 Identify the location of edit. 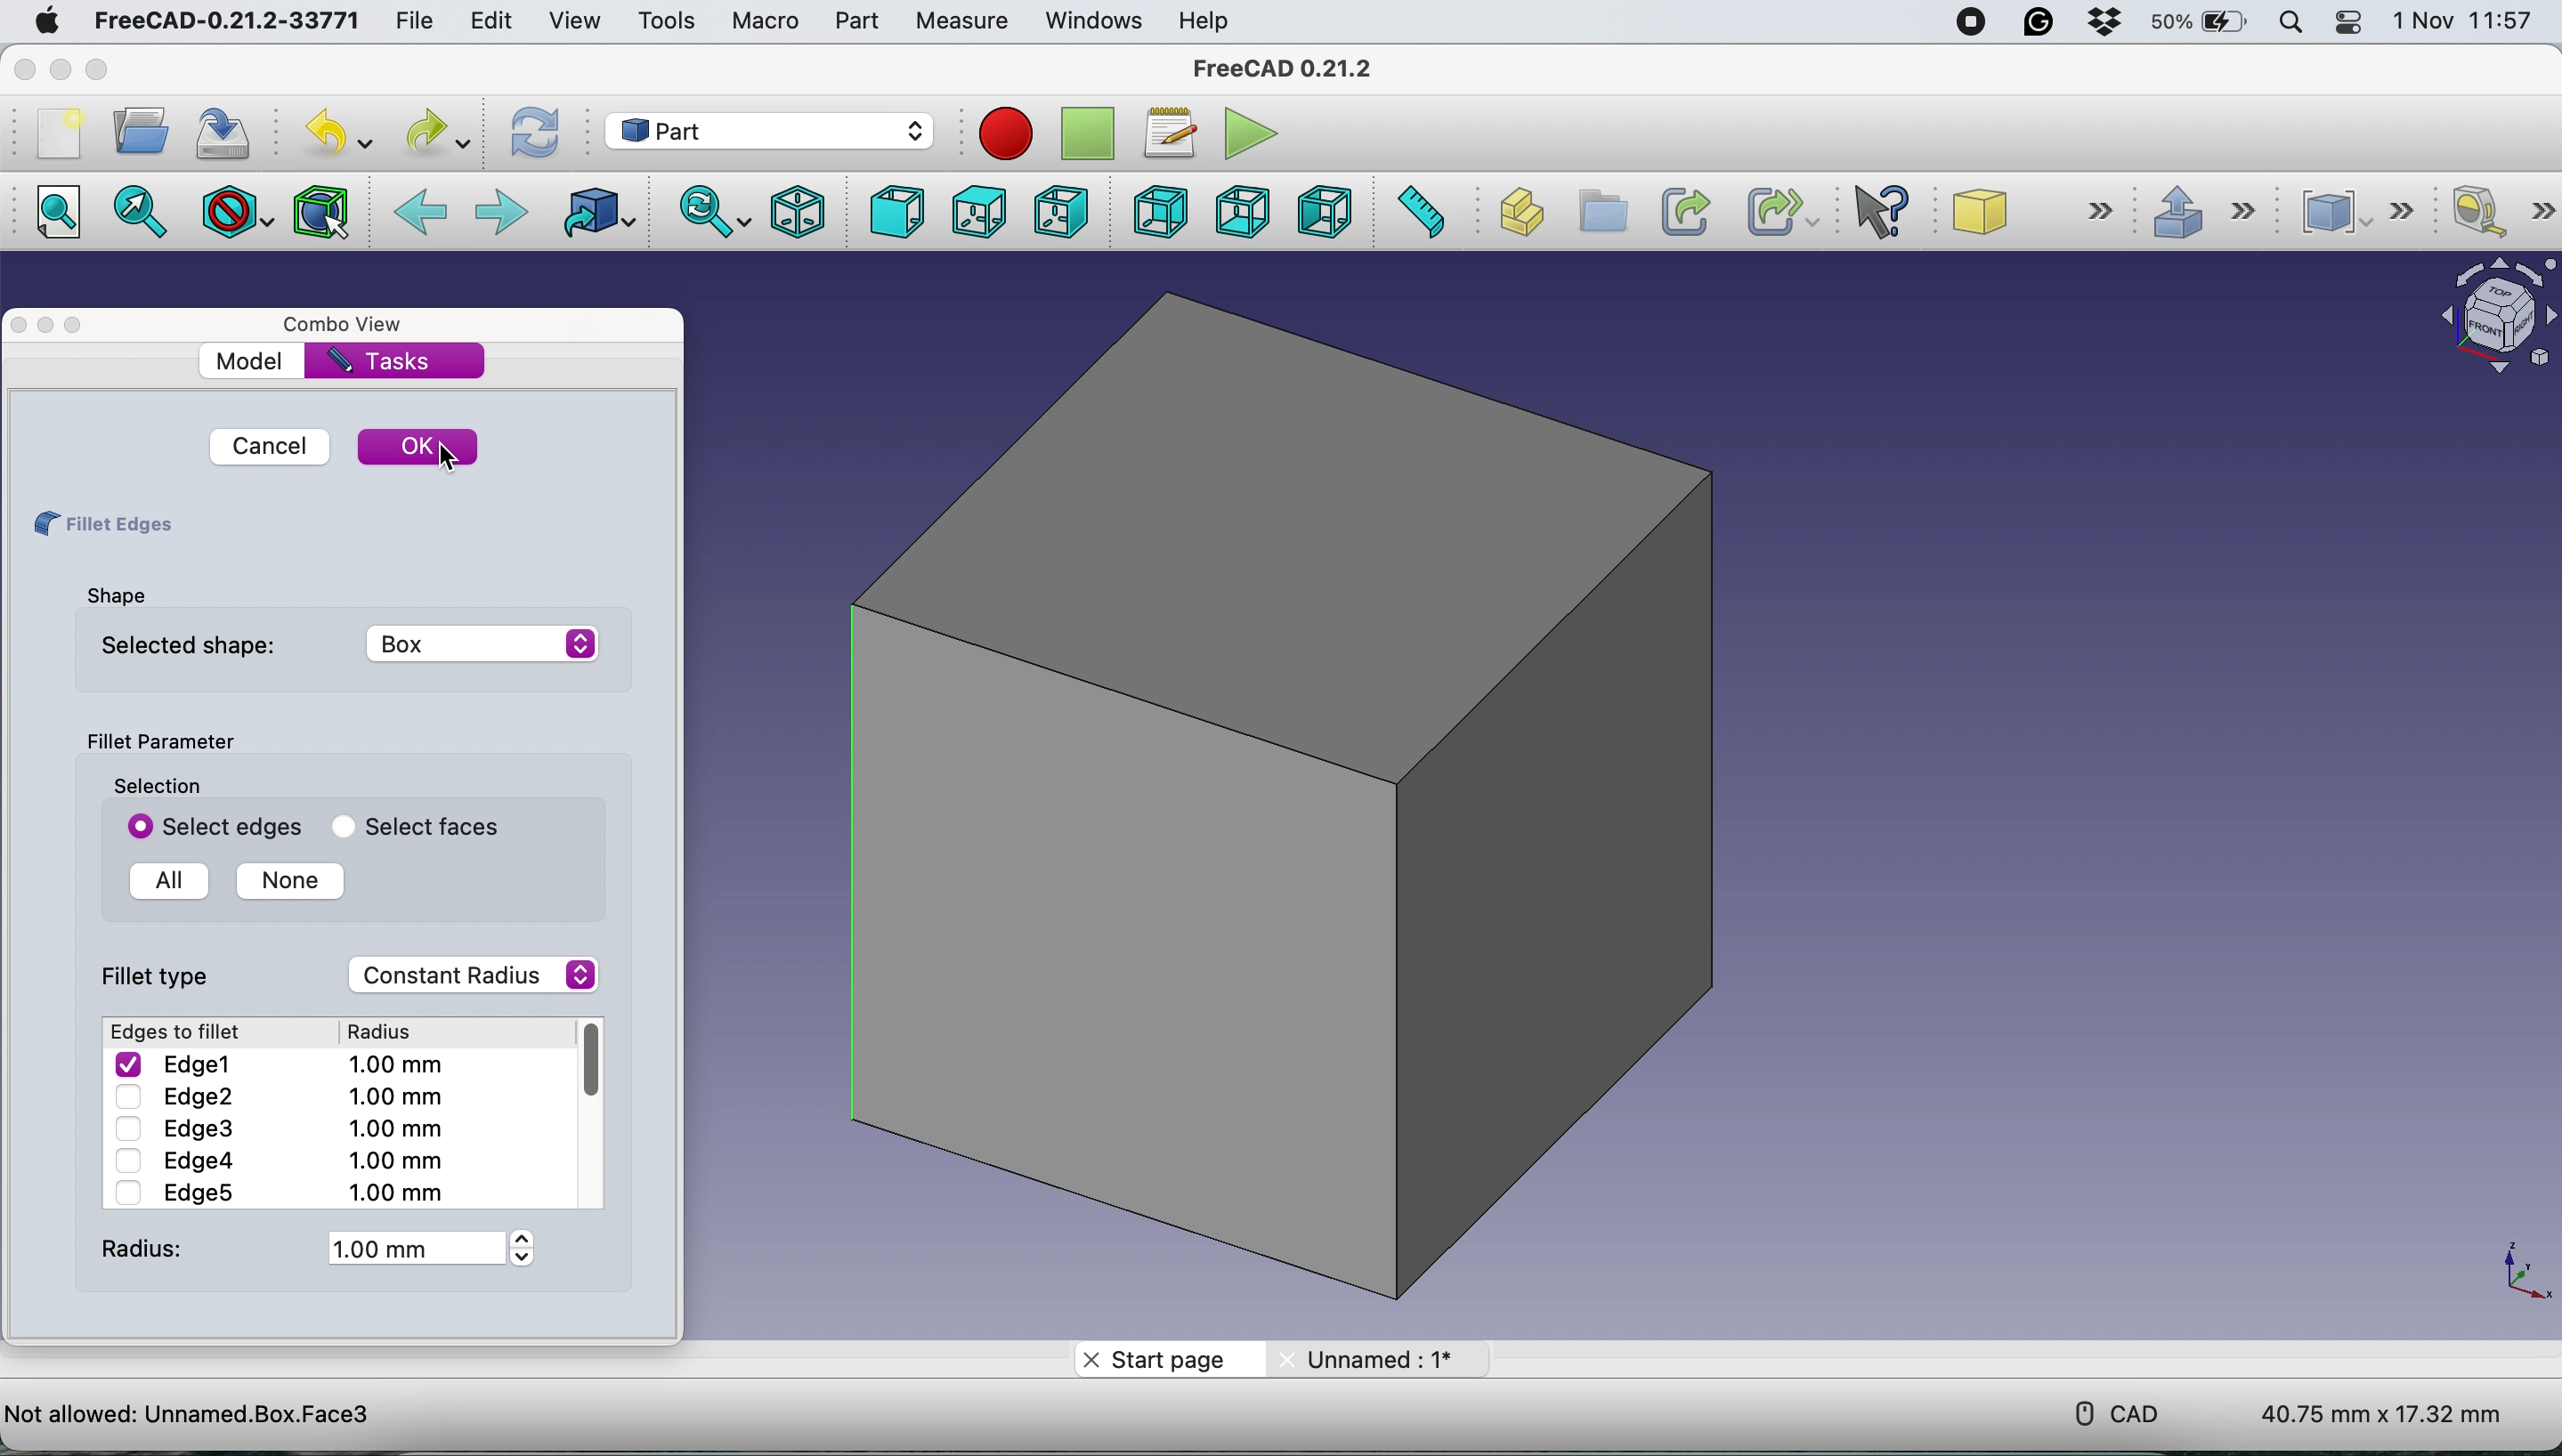
(489, 22).